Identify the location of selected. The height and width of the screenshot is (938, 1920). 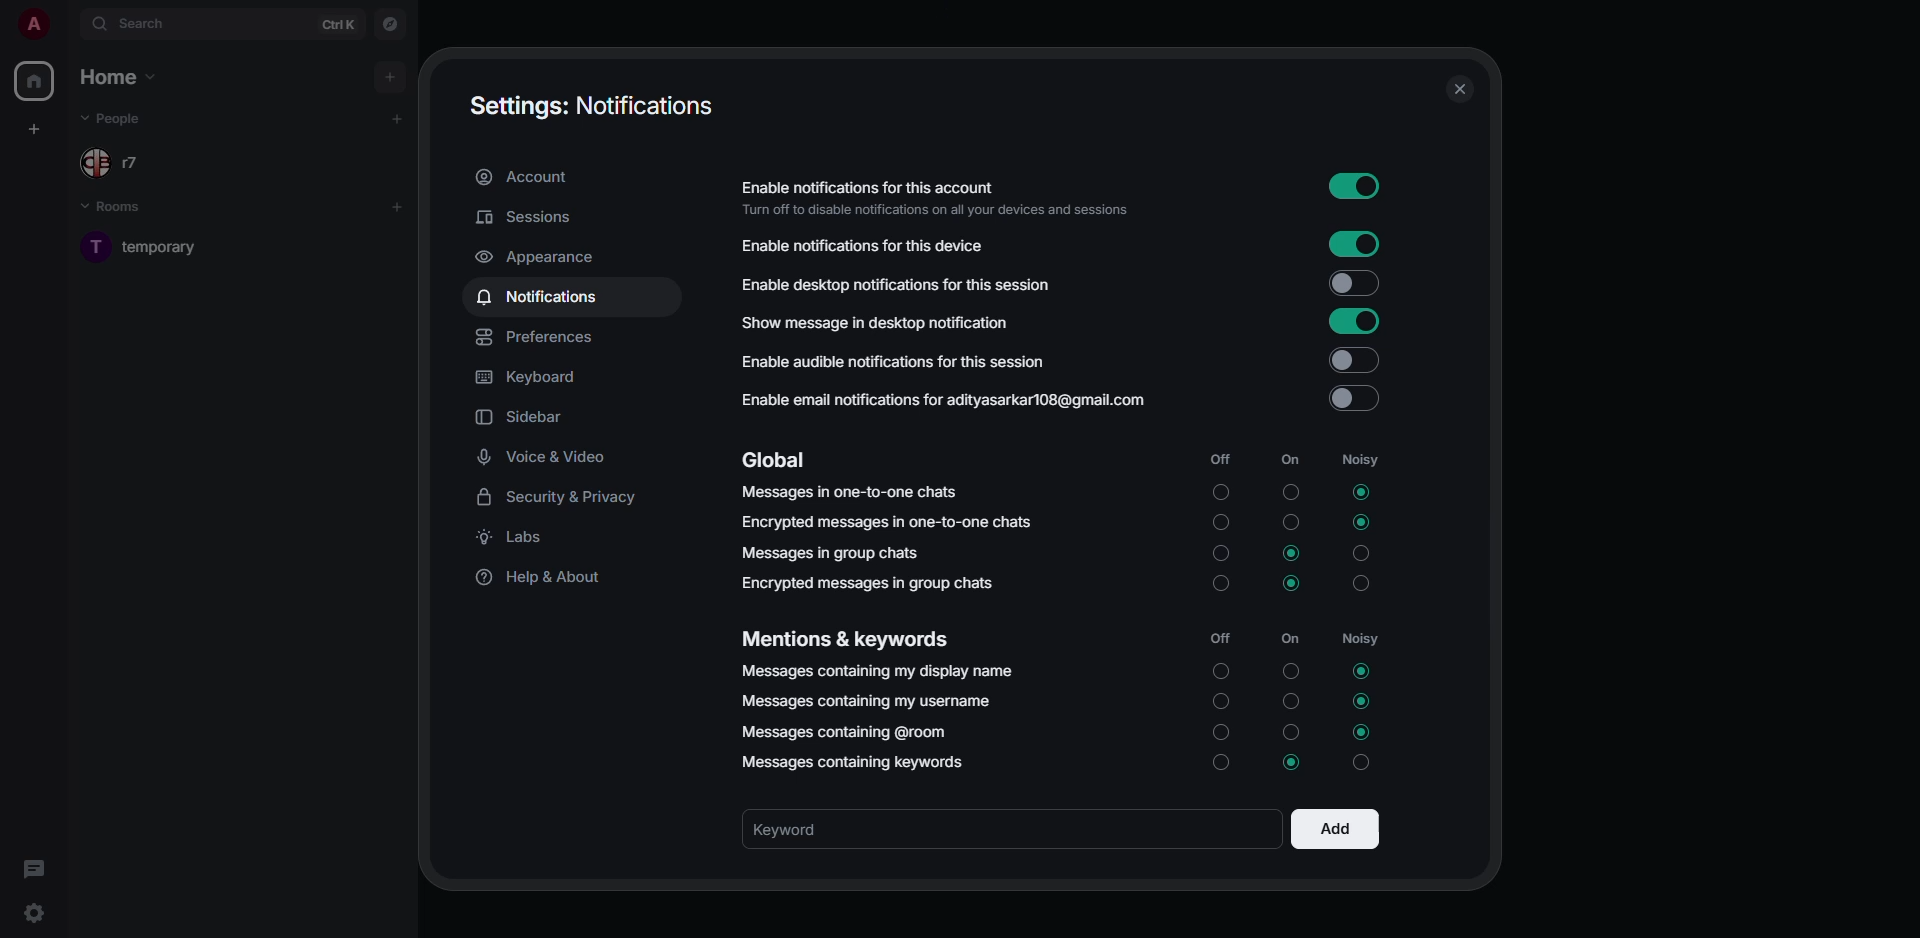
(1366, 732).